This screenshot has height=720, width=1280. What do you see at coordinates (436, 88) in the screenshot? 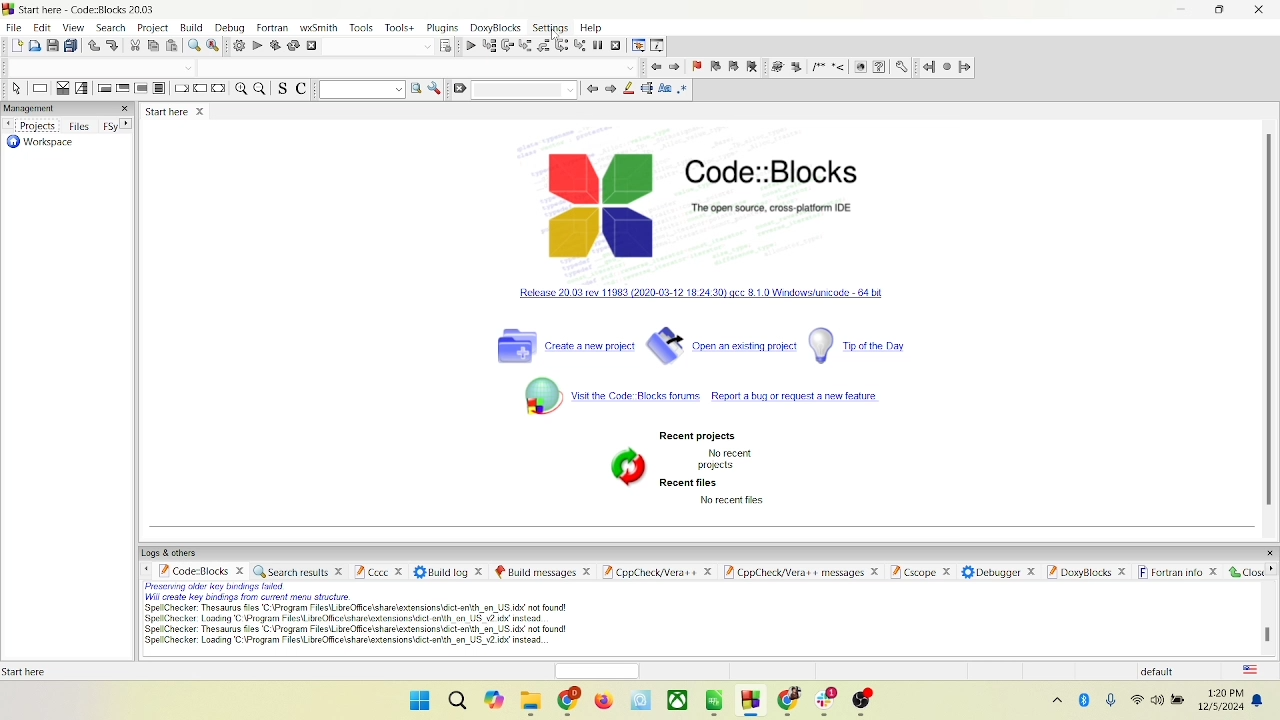
I see `option window` at bounding box center [436, 88].